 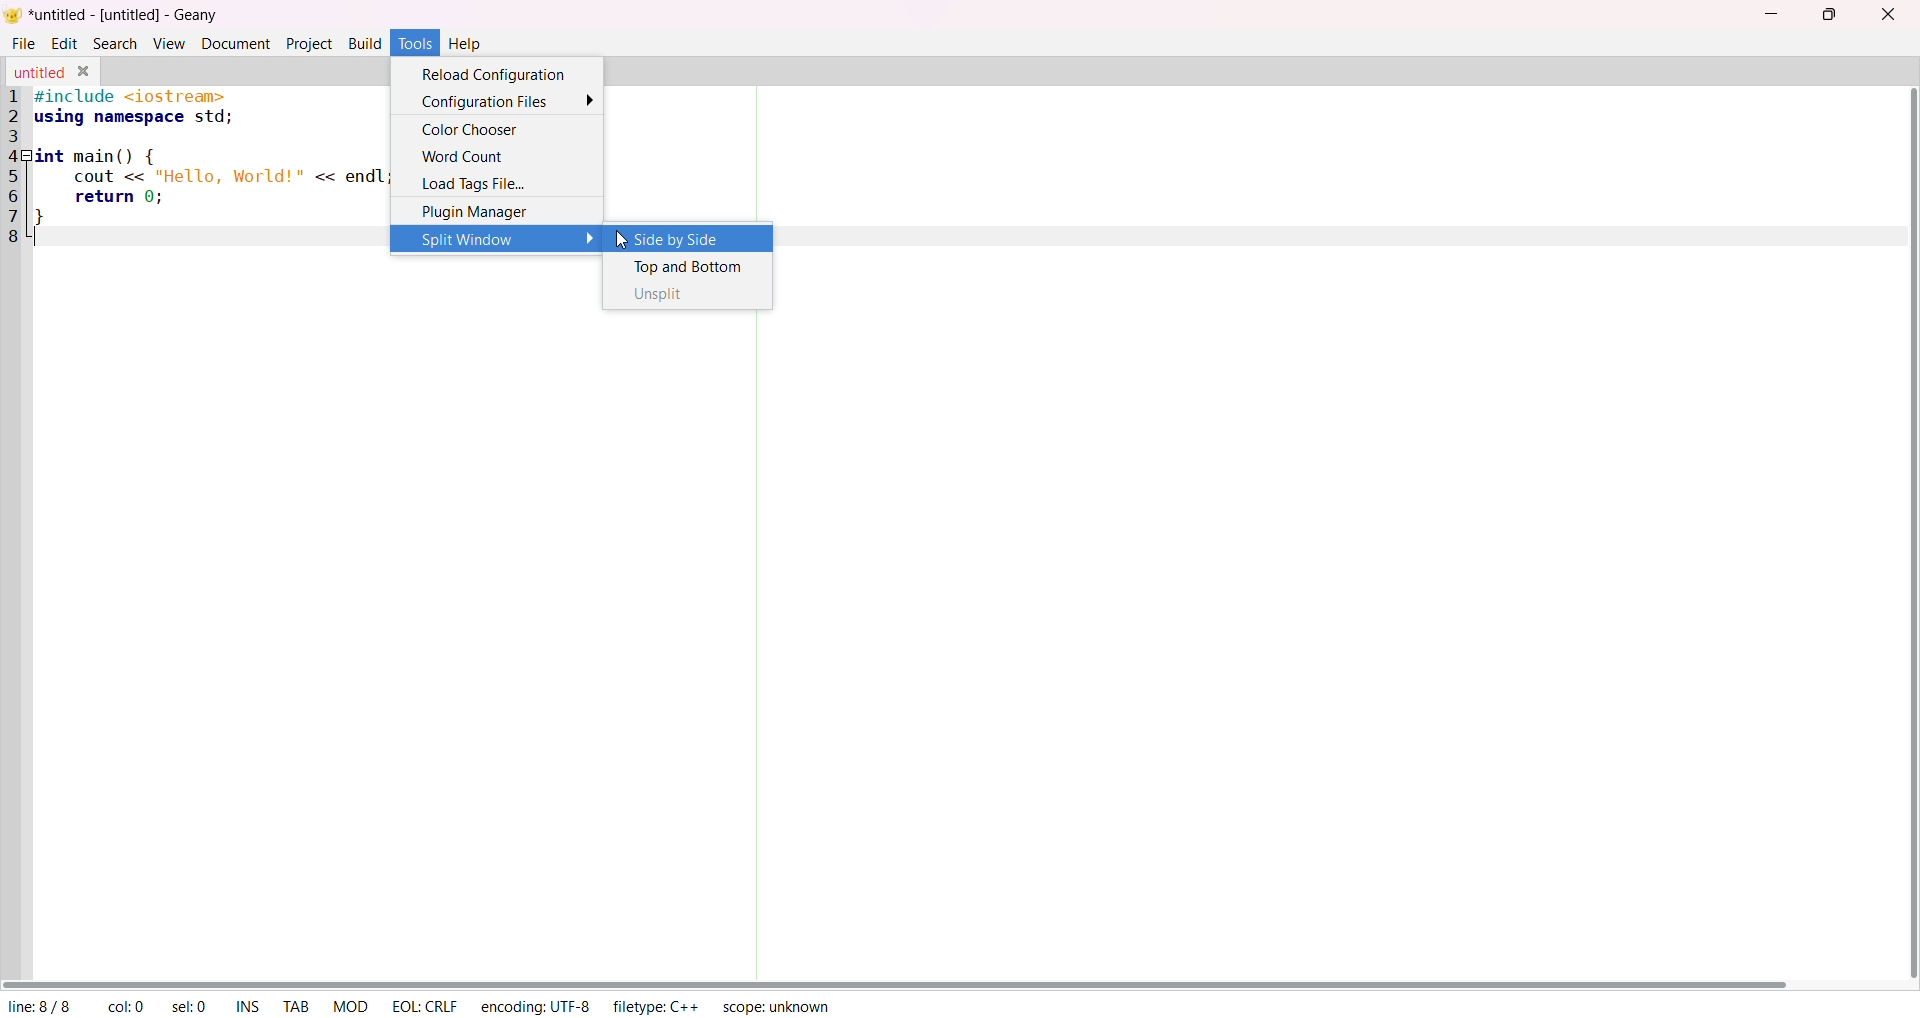 What do you see at coordinates (498, 72) in the screenshot?
I see `Reload Configuration` at bounding box center [498, 72].